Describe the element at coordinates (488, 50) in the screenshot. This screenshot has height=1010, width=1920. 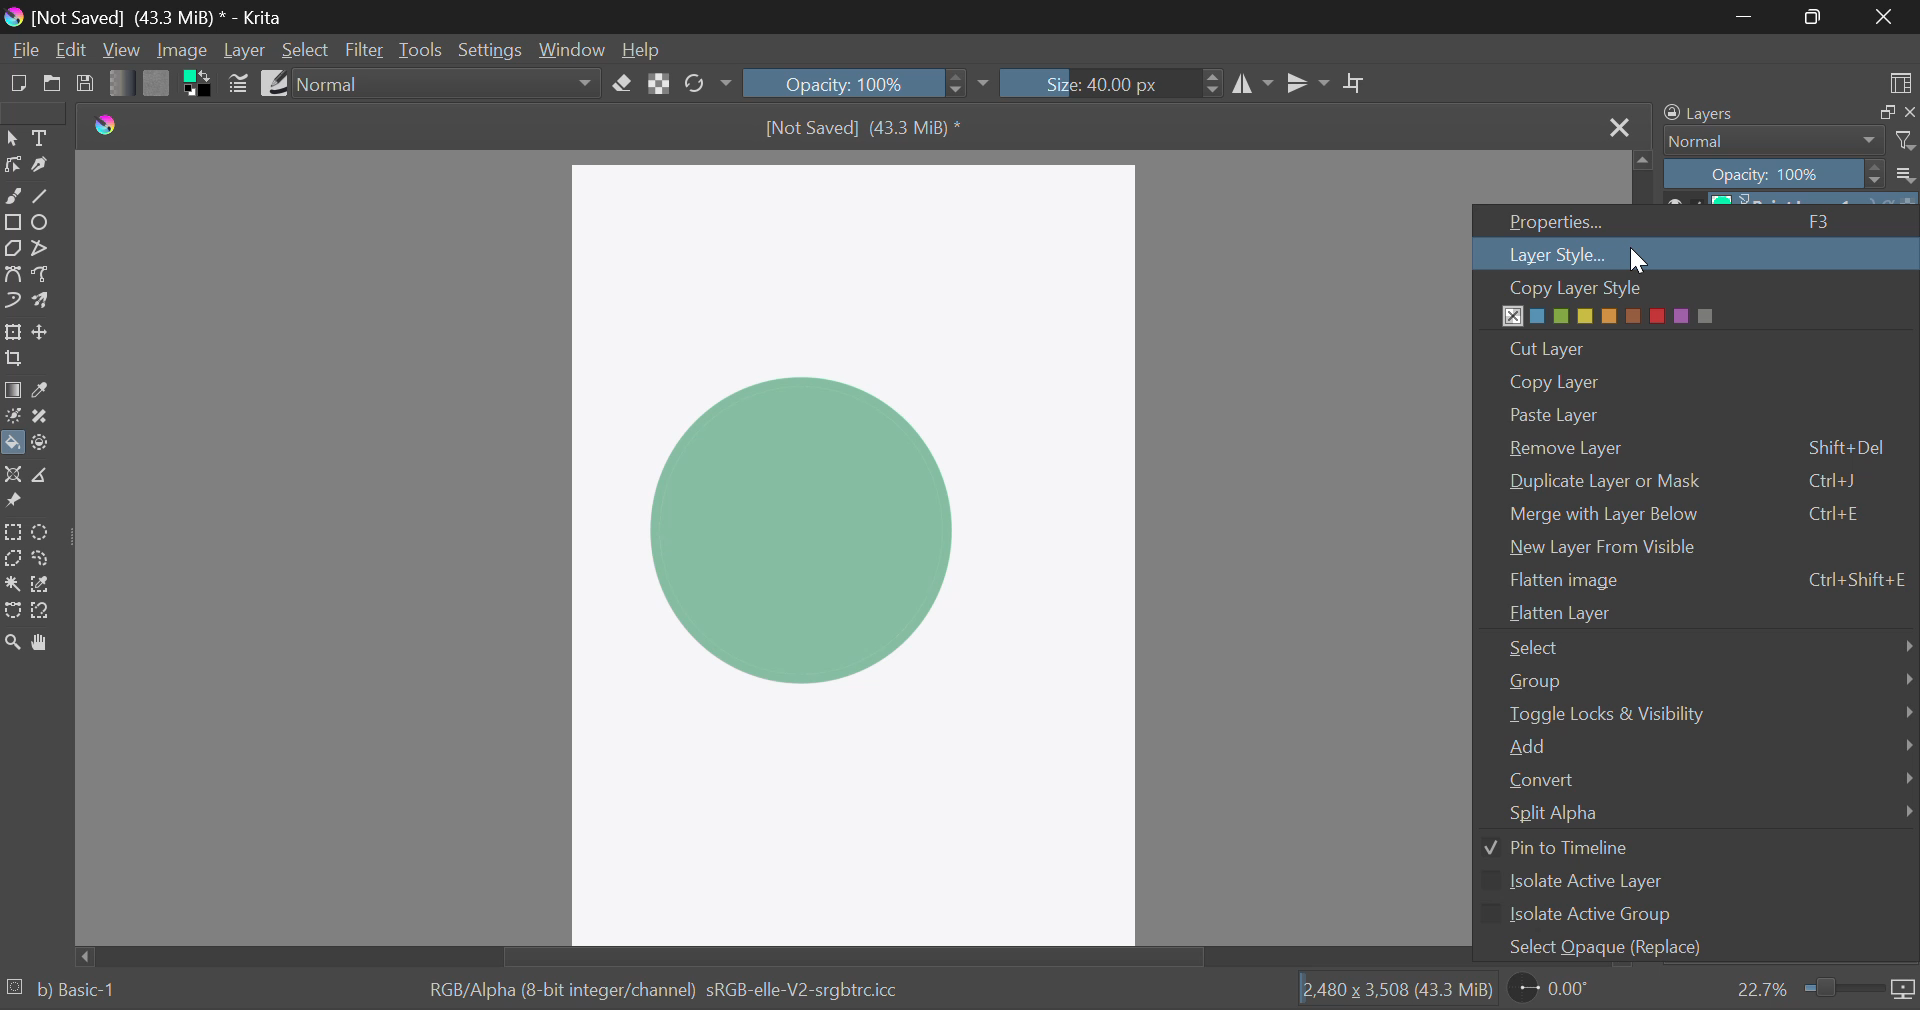
I see `Settings` at that location.